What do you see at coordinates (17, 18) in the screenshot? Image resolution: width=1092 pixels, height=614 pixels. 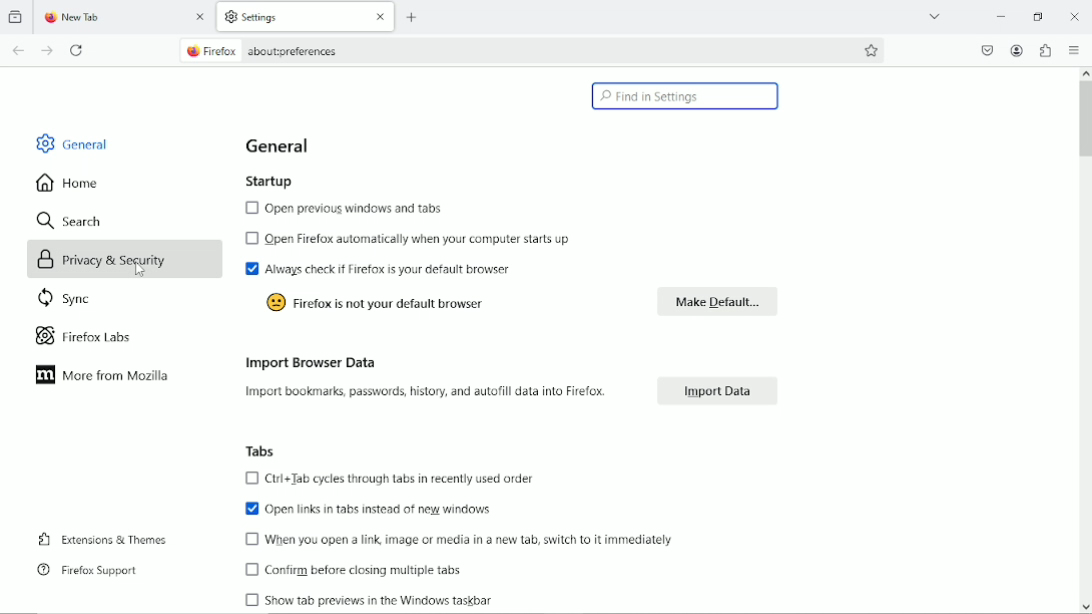 I see `View recent browsing` at bounding box center [17, 18].